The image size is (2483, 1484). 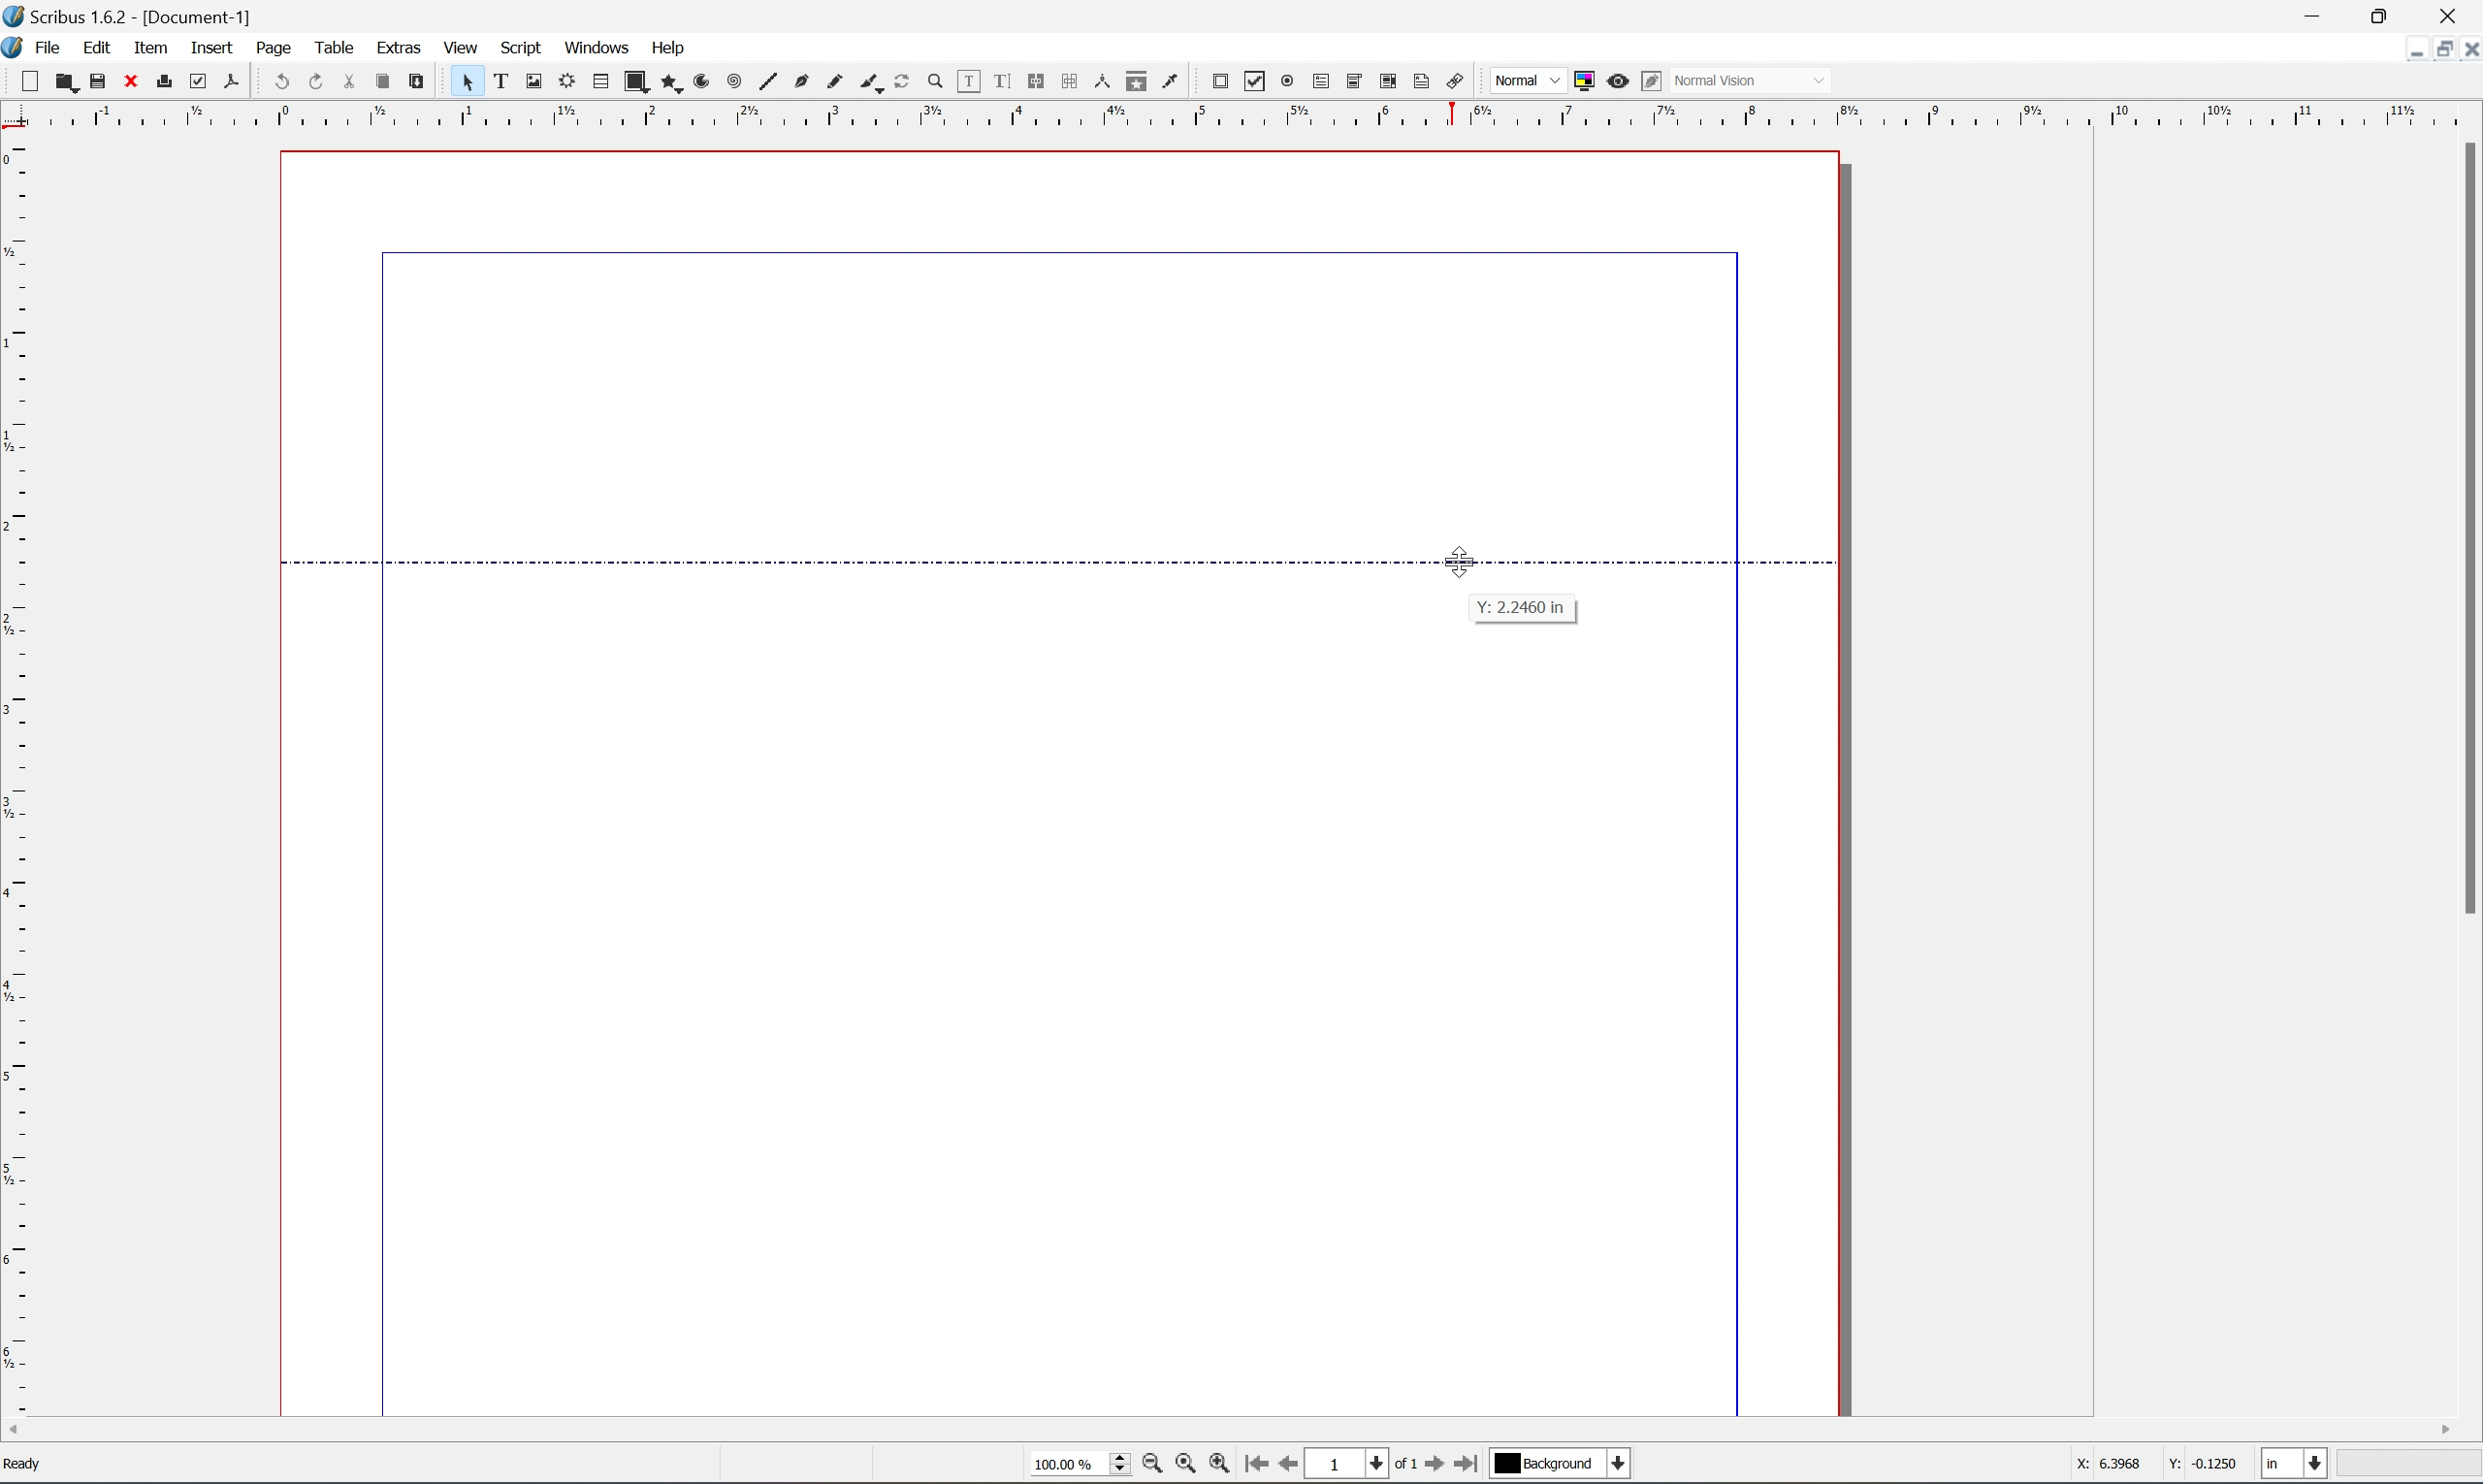 What do you see at coordinates (1324, 82) in the screenshot?
I see `pdf text field` at bounding box center [1324, 82].